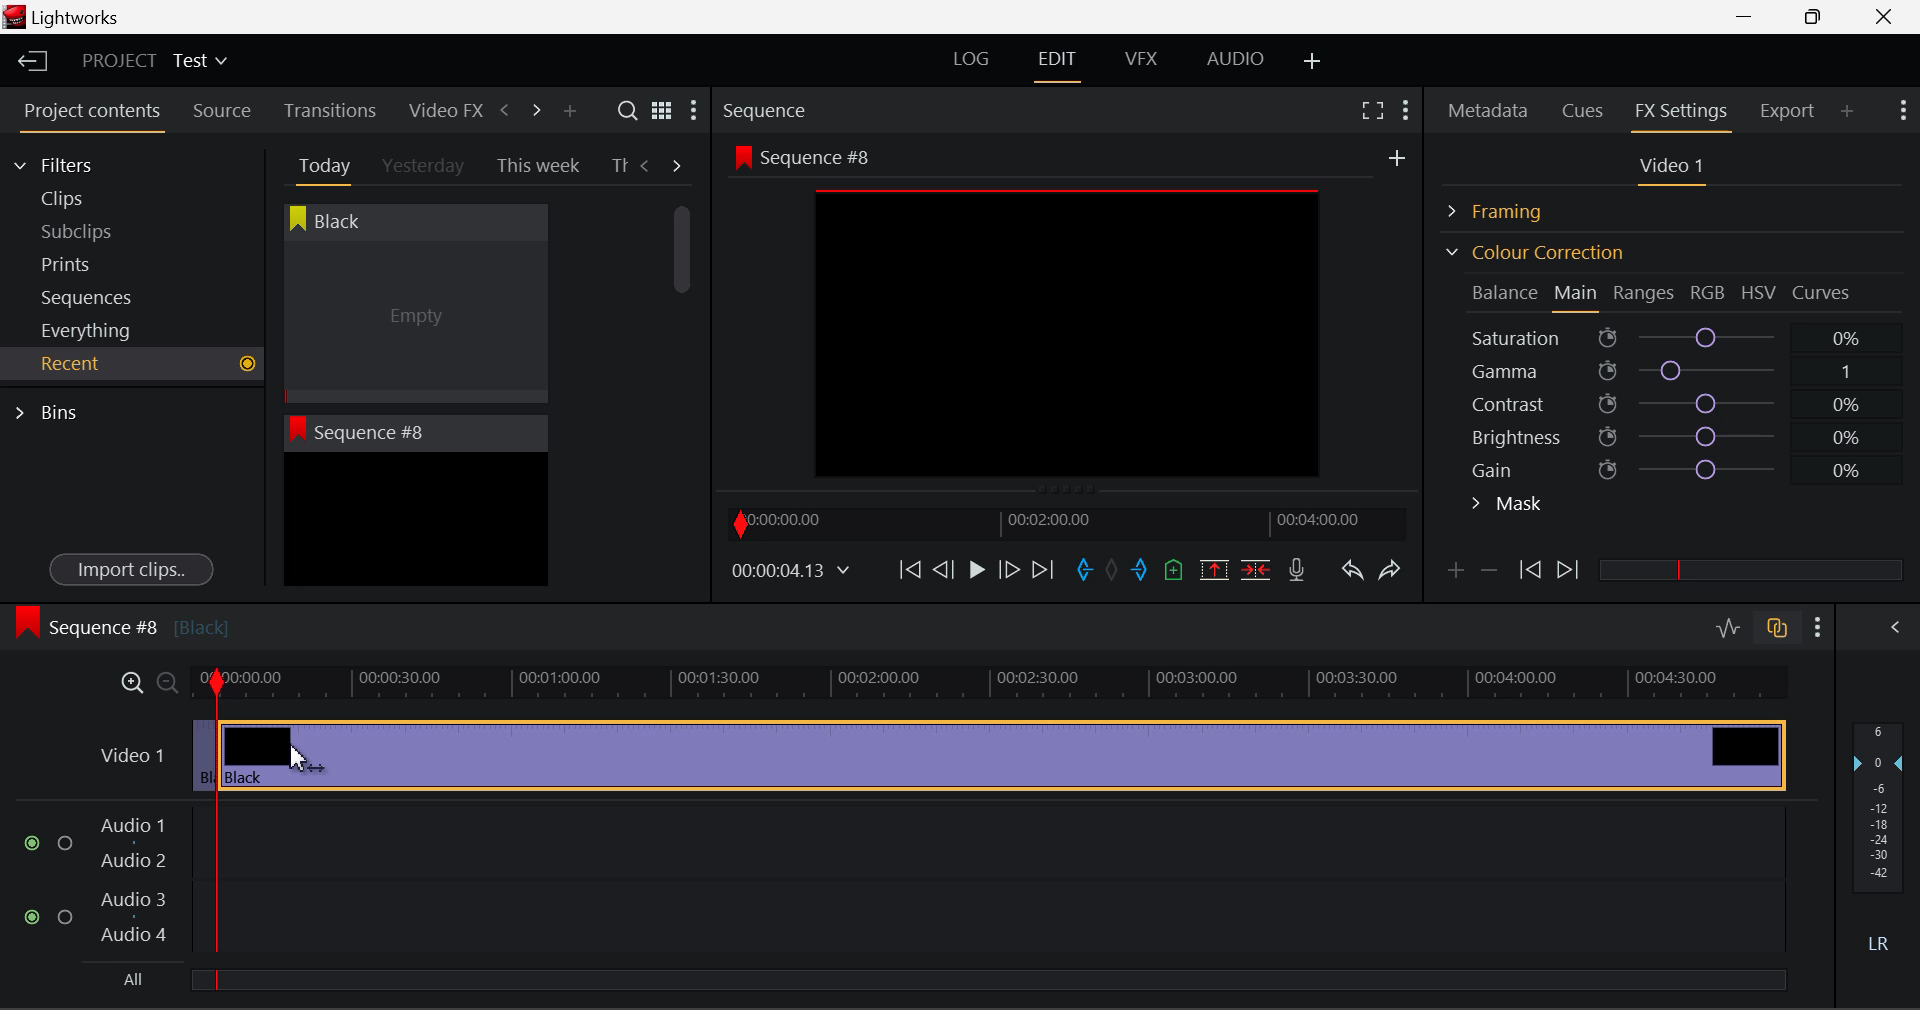 The width and height of the screenshot is (1920, 1010). What do you see at coordinates (1901, 108) in the screenshot?
I see `Show Settings` at bounding box center [1901, 108].